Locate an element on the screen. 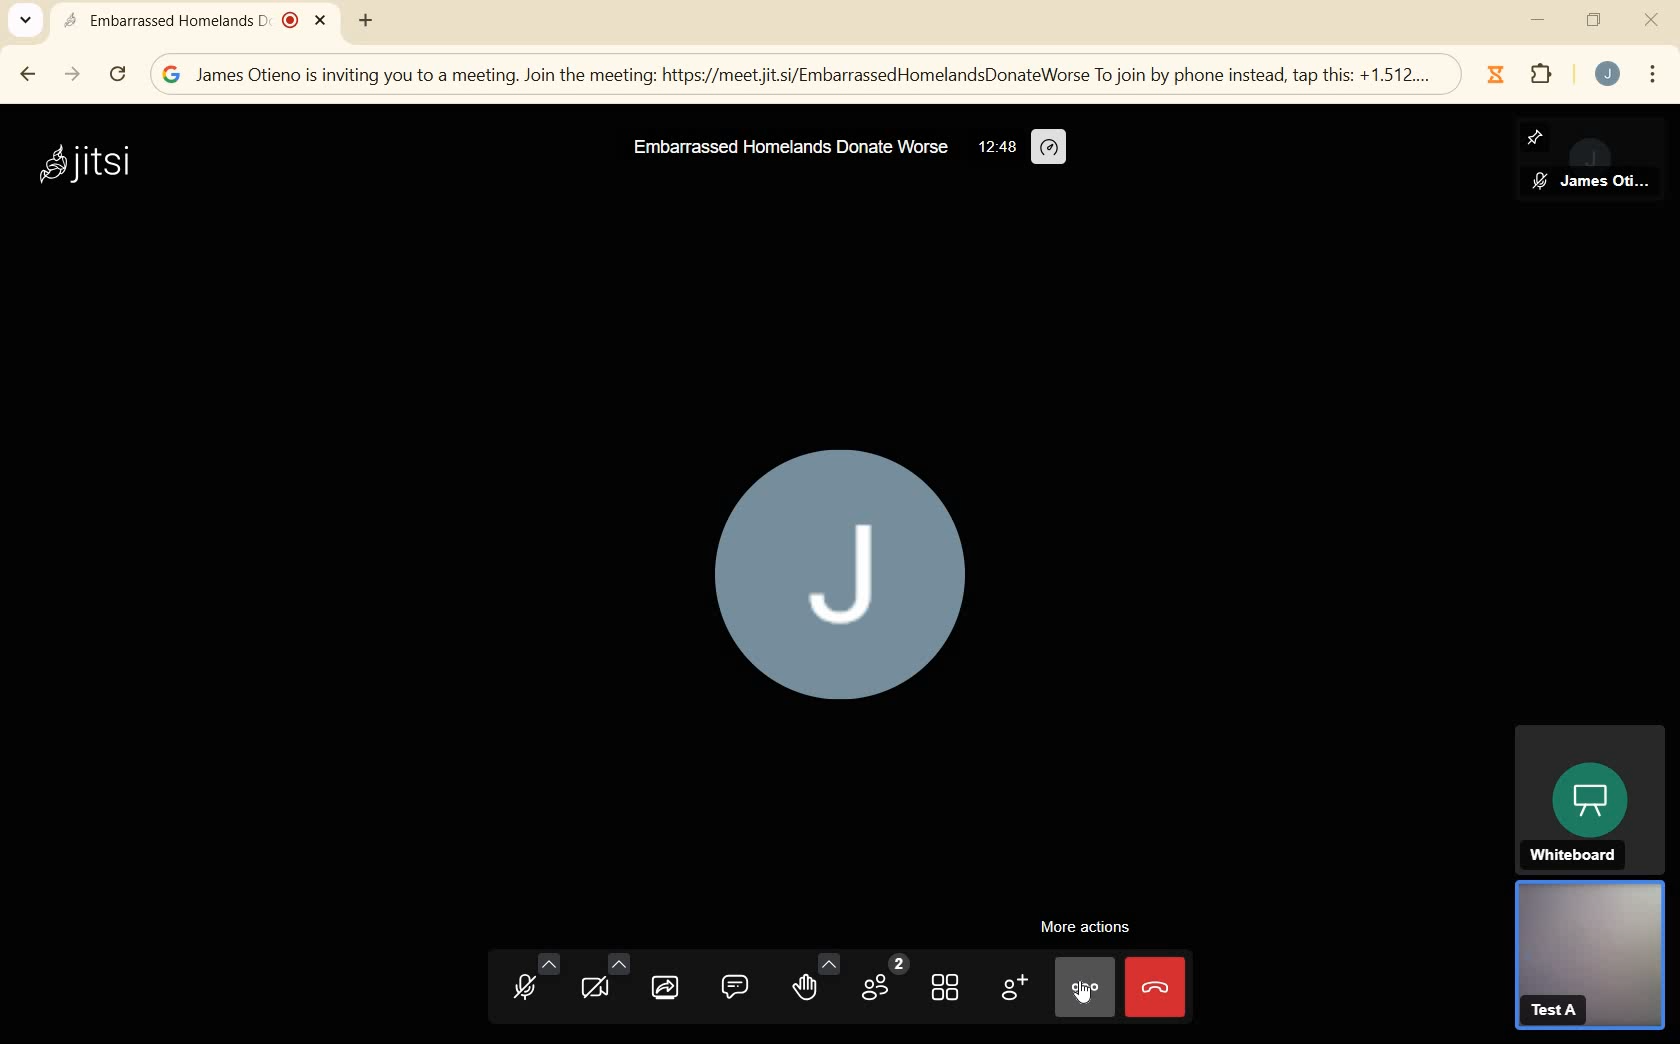  screen sharing is located at coordinates (668, 988).